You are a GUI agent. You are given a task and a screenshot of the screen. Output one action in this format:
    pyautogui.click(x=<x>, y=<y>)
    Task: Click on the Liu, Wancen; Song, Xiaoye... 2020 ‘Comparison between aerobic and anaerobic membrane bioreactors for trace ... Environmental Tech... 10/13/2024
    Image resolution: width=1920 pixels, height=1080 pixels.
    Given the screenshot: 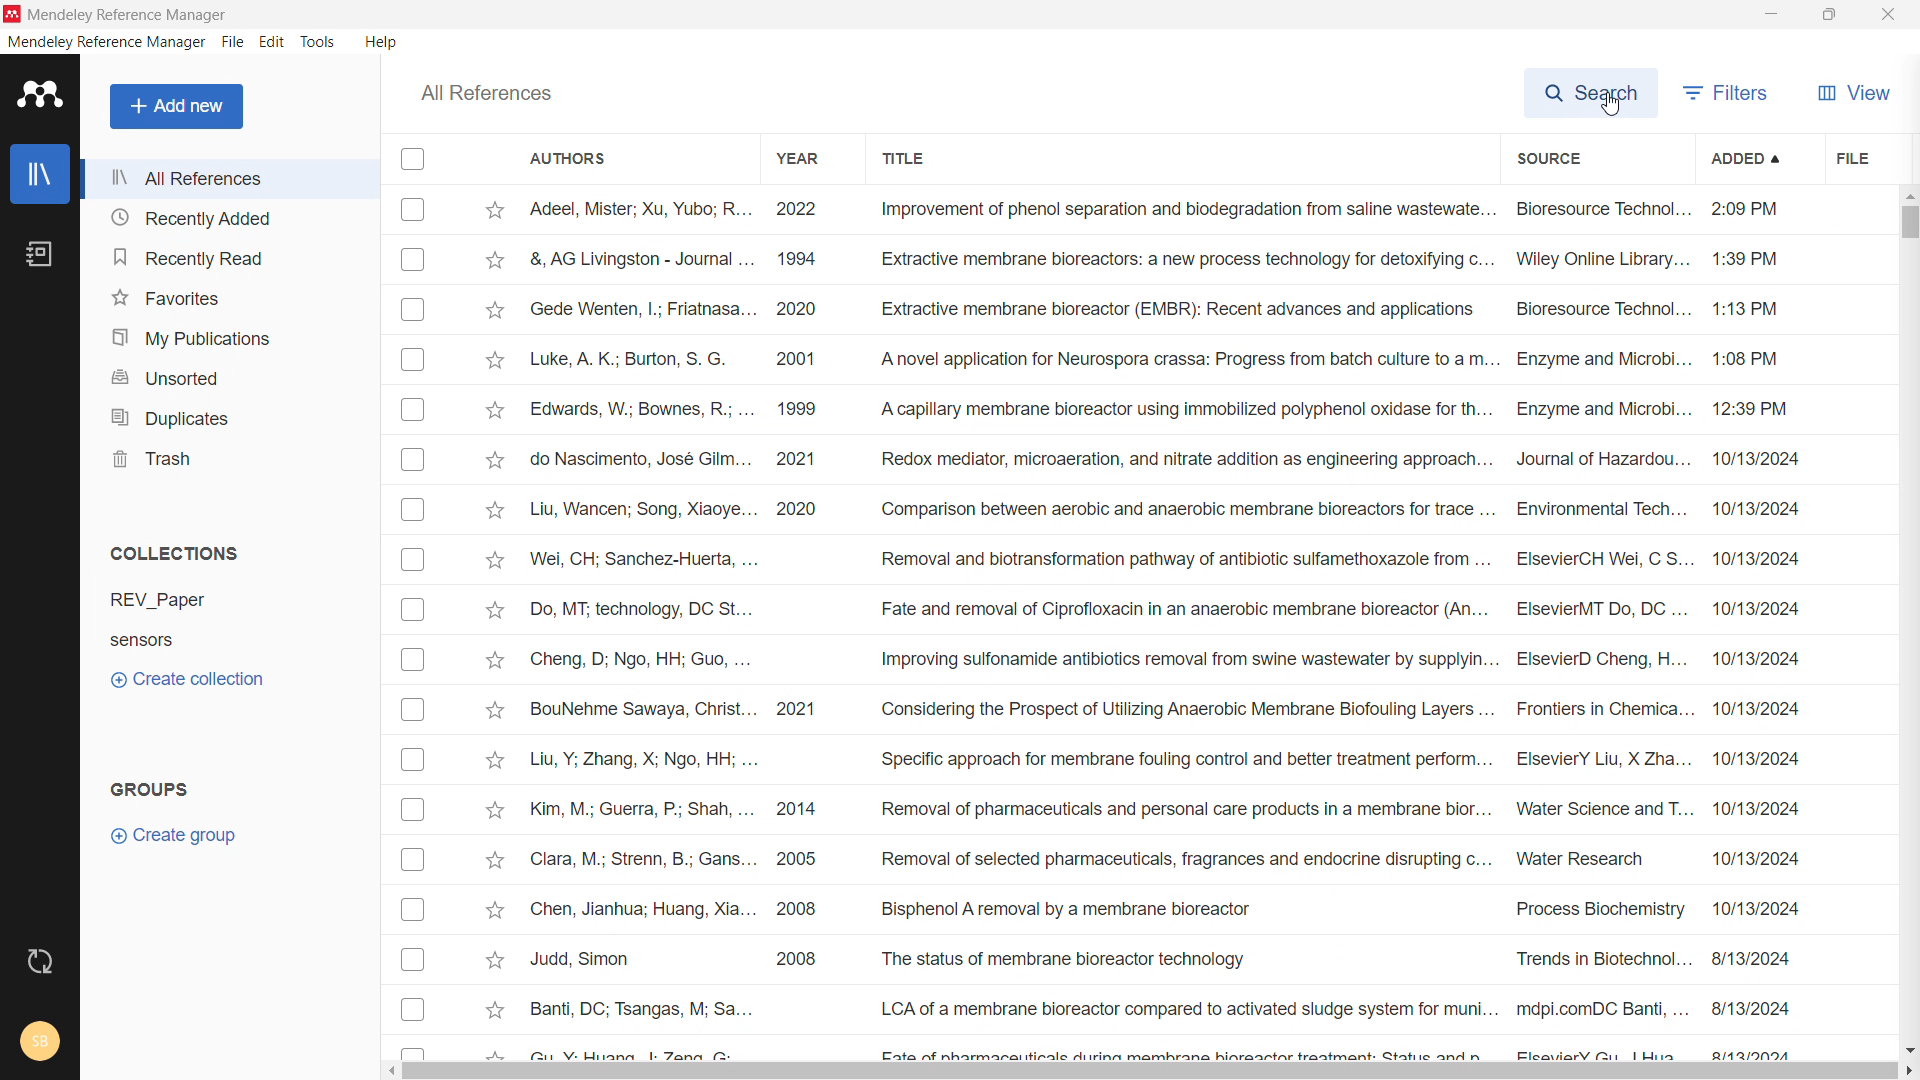 What is the action you would take?
    pyautogui.click(x=1170, y=508)
    